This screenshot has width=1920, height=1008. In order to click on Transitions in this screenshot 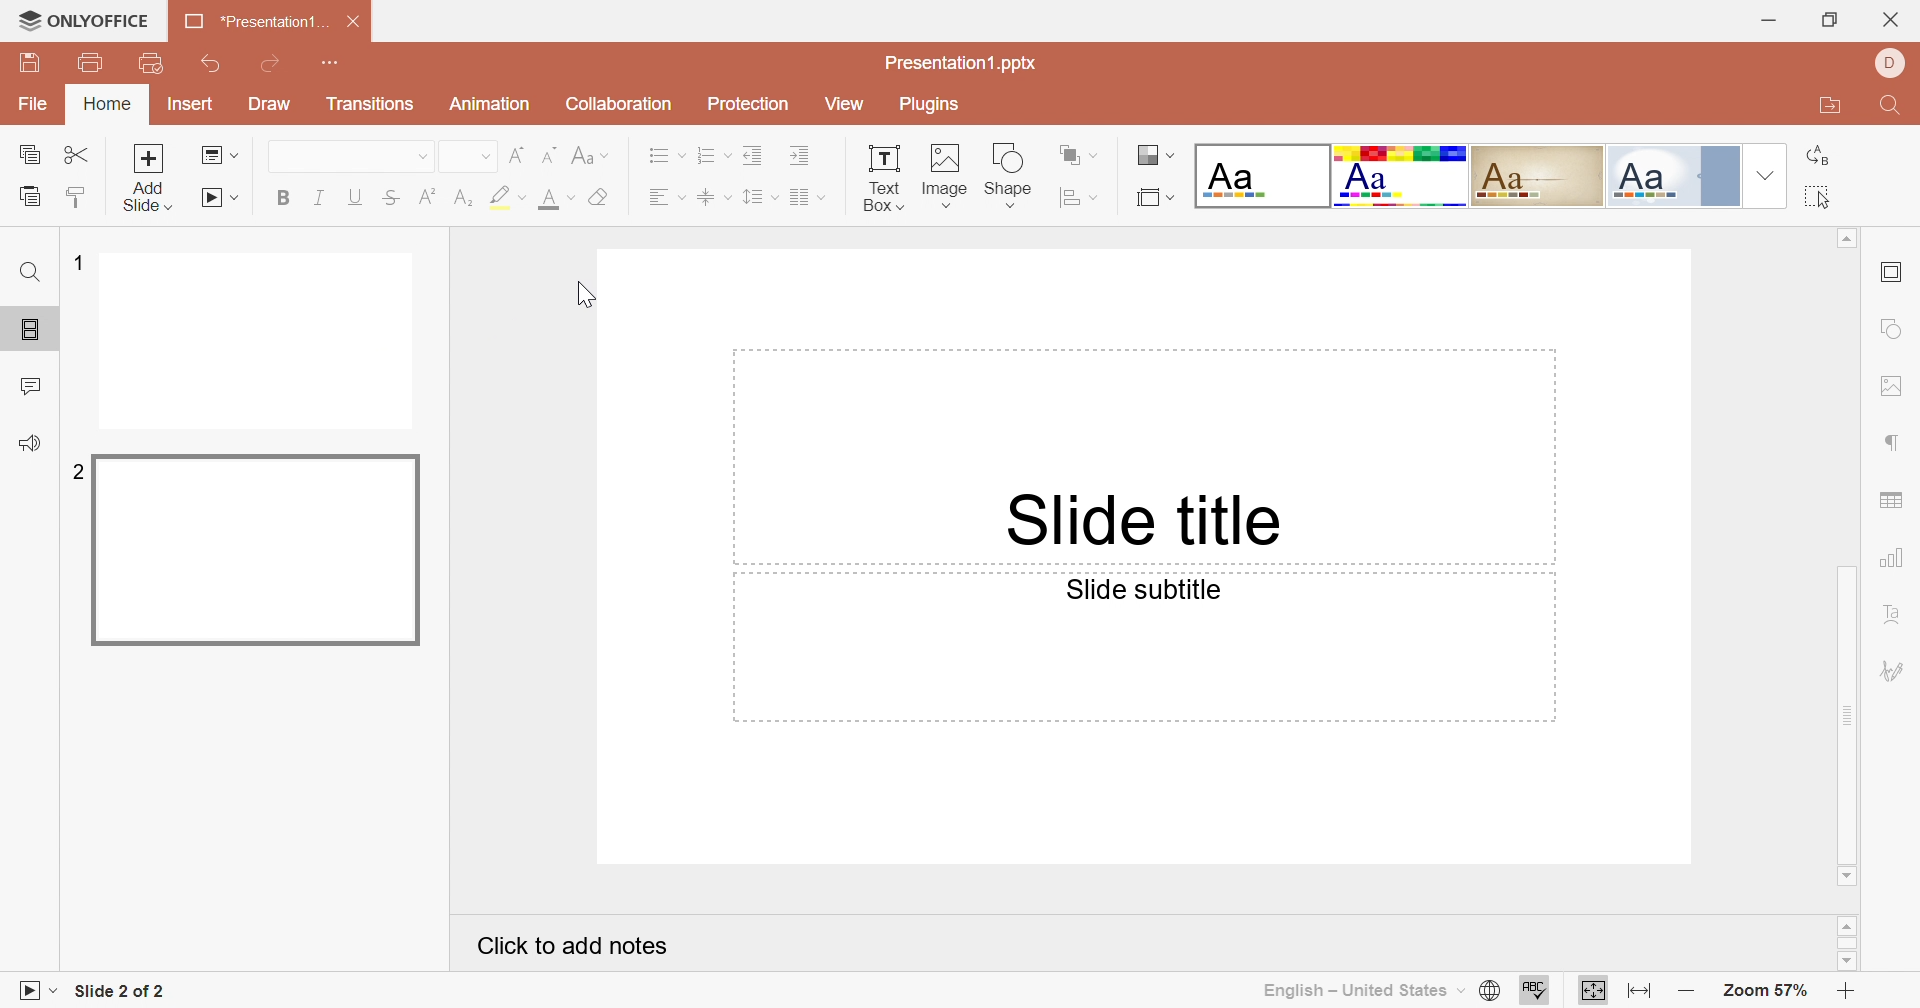, I will do `click(373, 104)`.